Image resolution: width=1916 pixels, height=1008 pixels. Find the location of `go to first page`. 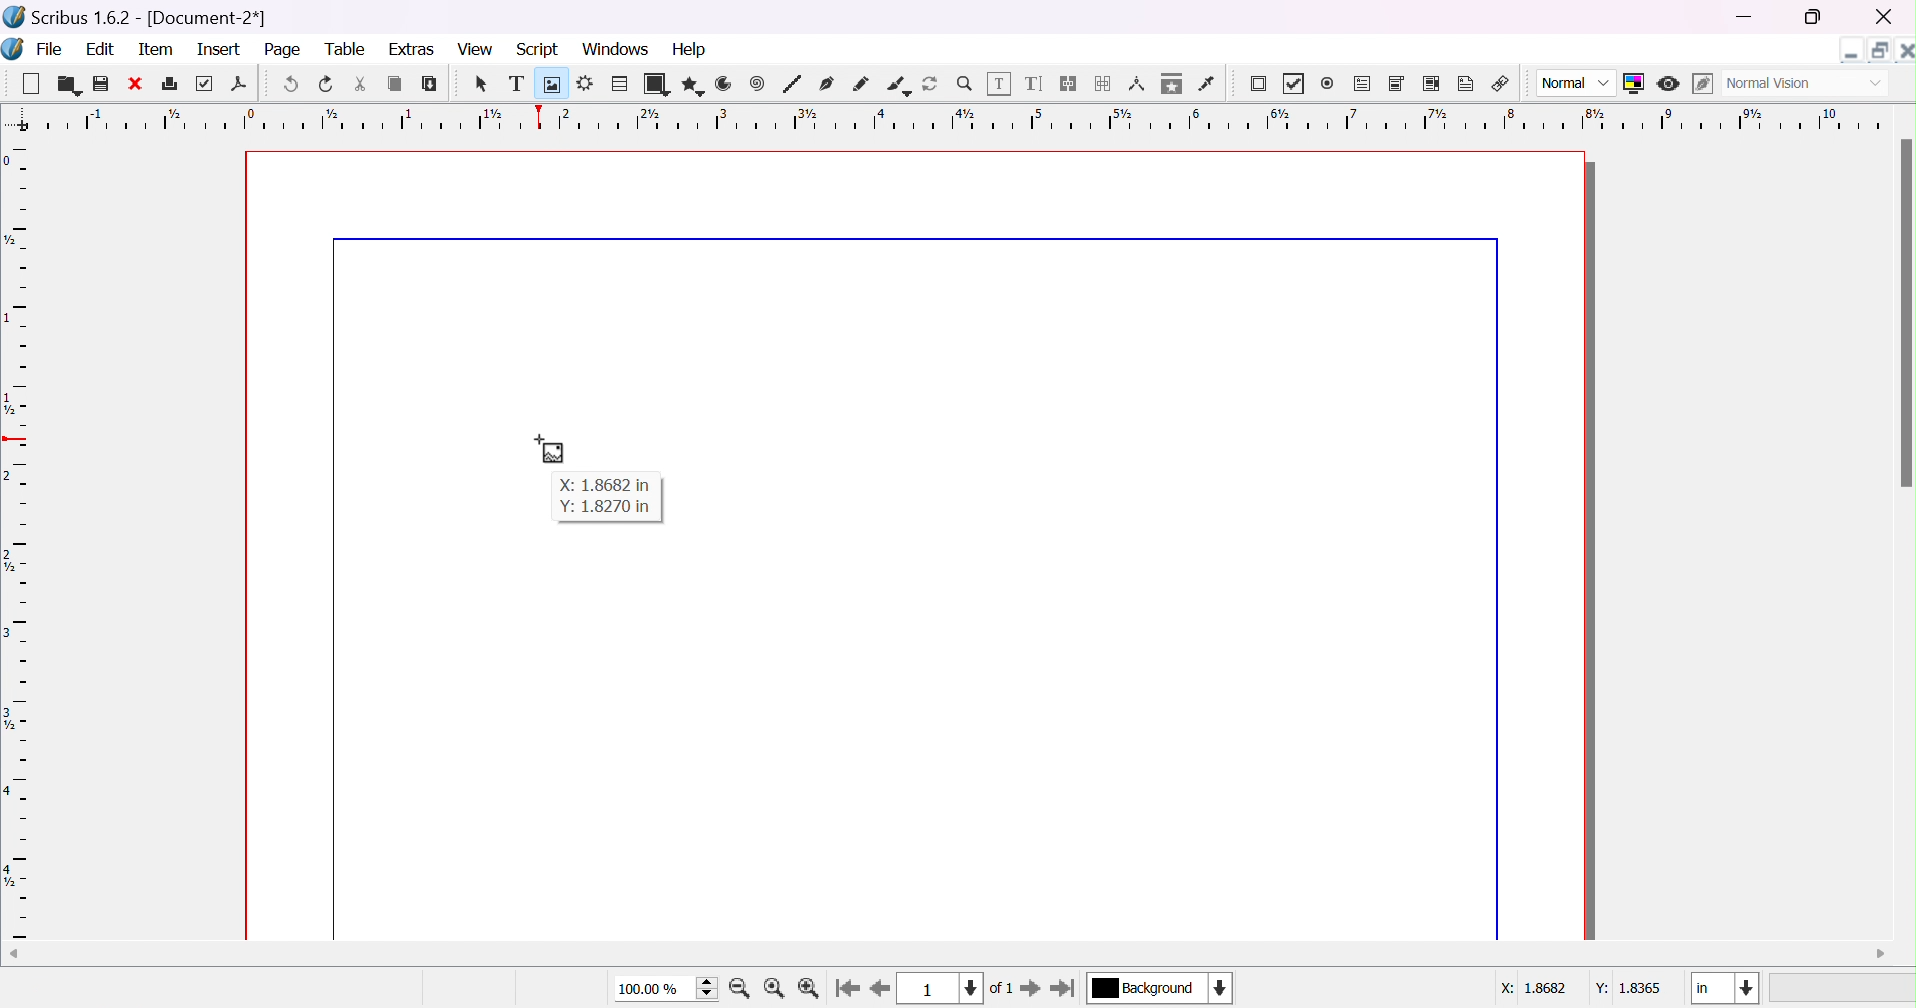

go to first page is located at coordinates (849, 988).